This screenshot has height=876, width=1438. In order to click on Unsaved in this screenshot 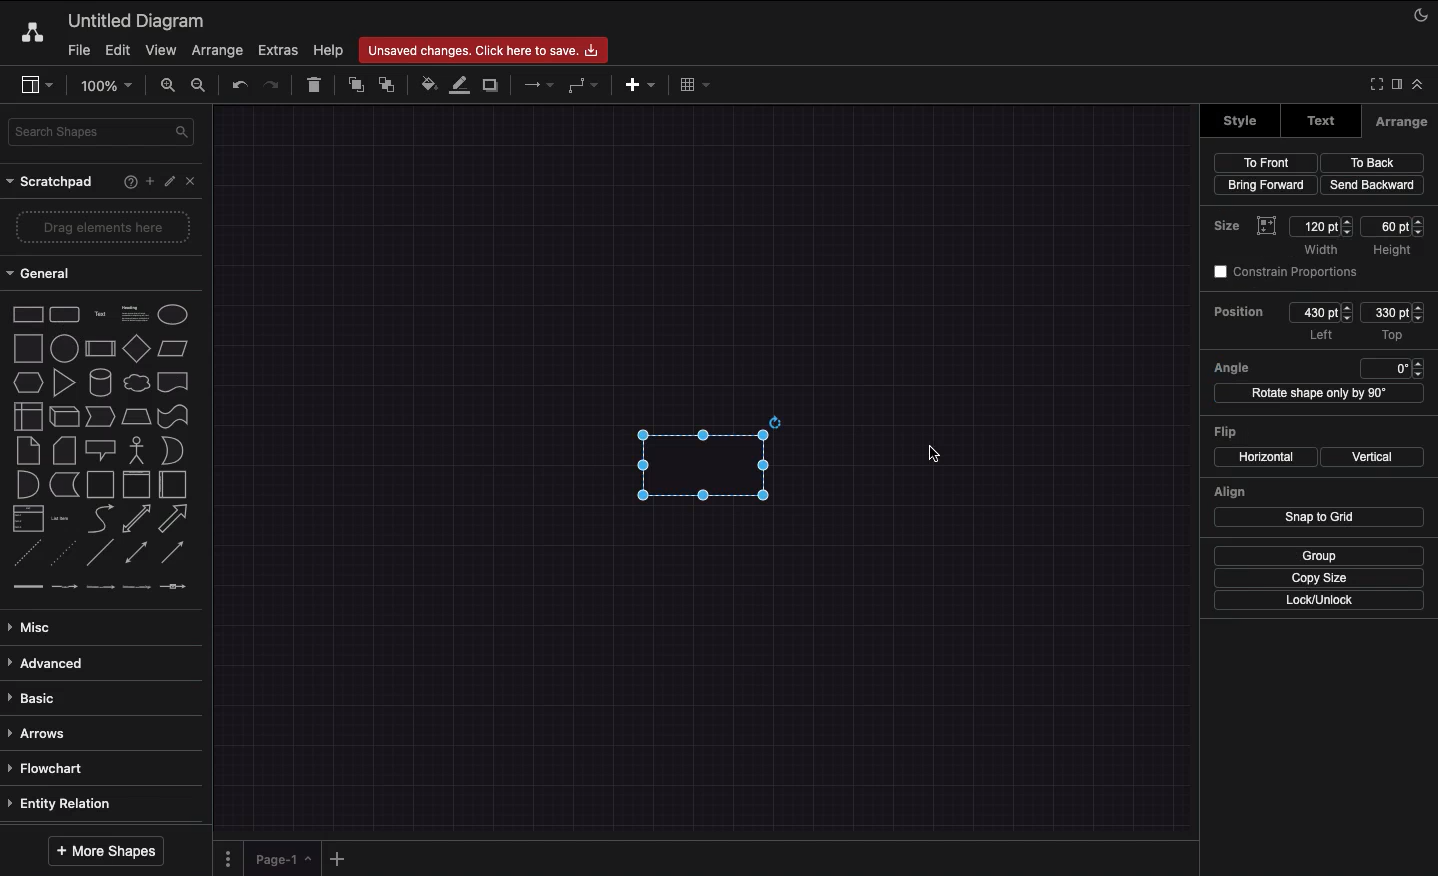, I will do `click(483, 51)`.